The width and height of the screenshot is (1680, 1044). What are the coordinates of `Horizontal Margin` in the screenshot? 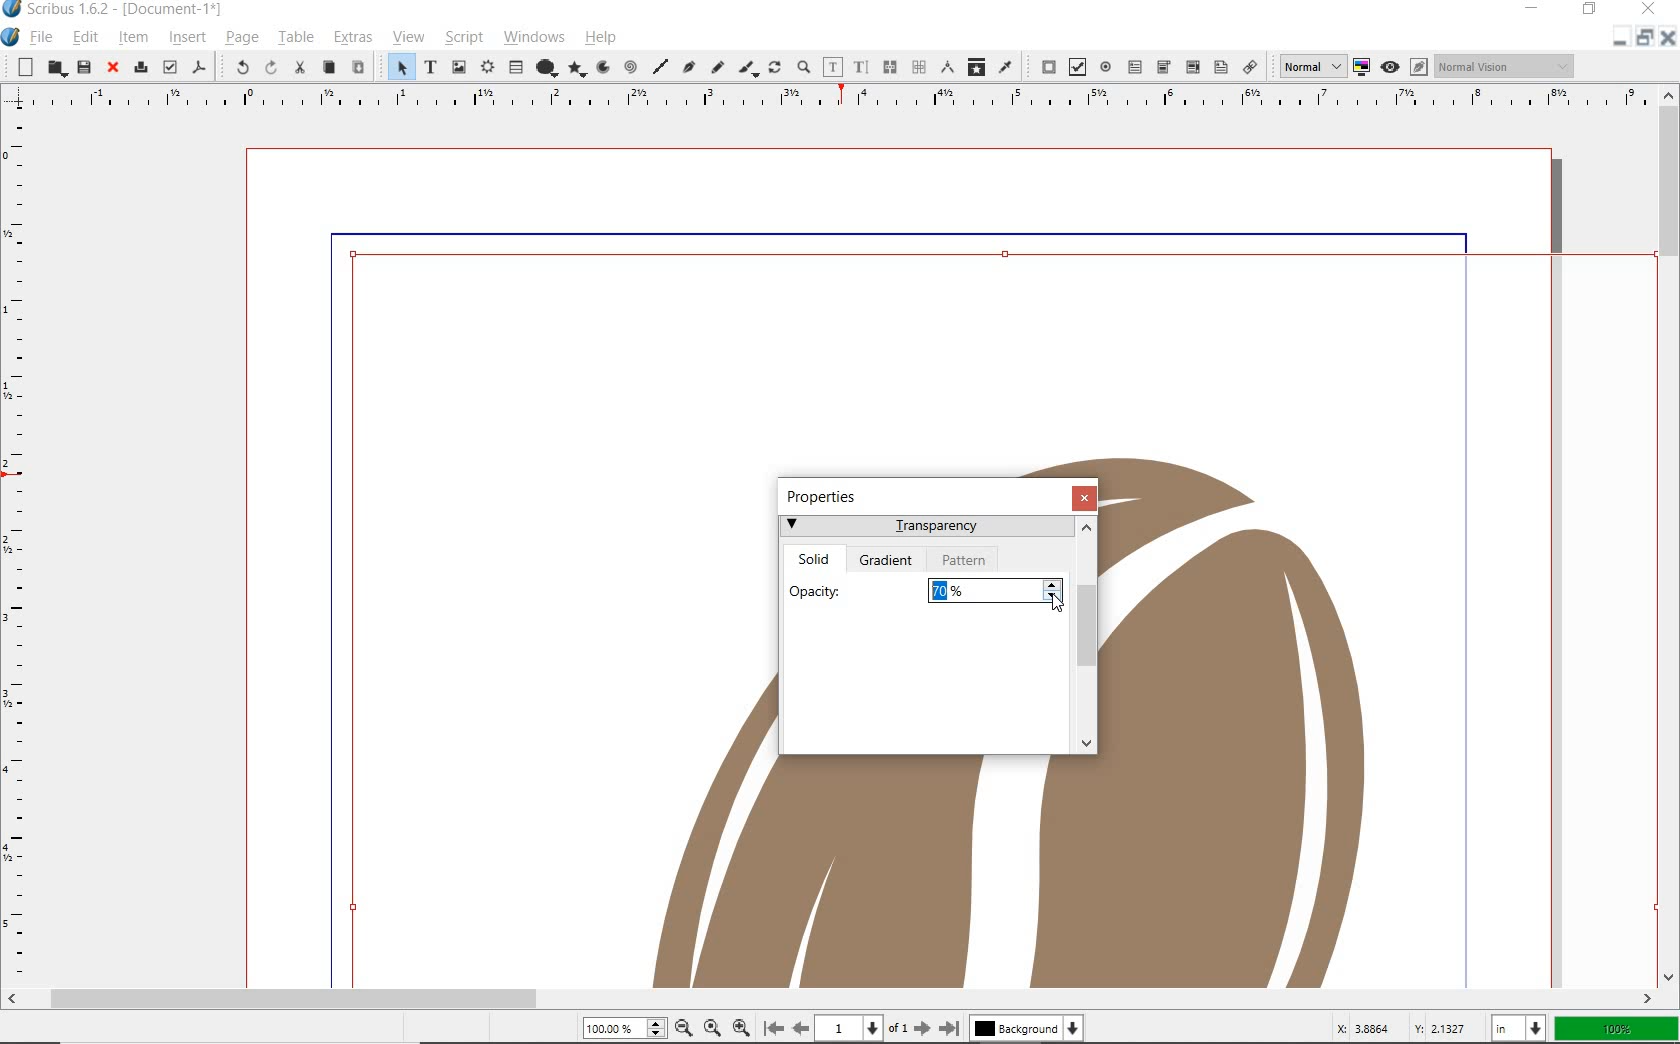 It's located at (826, 101).